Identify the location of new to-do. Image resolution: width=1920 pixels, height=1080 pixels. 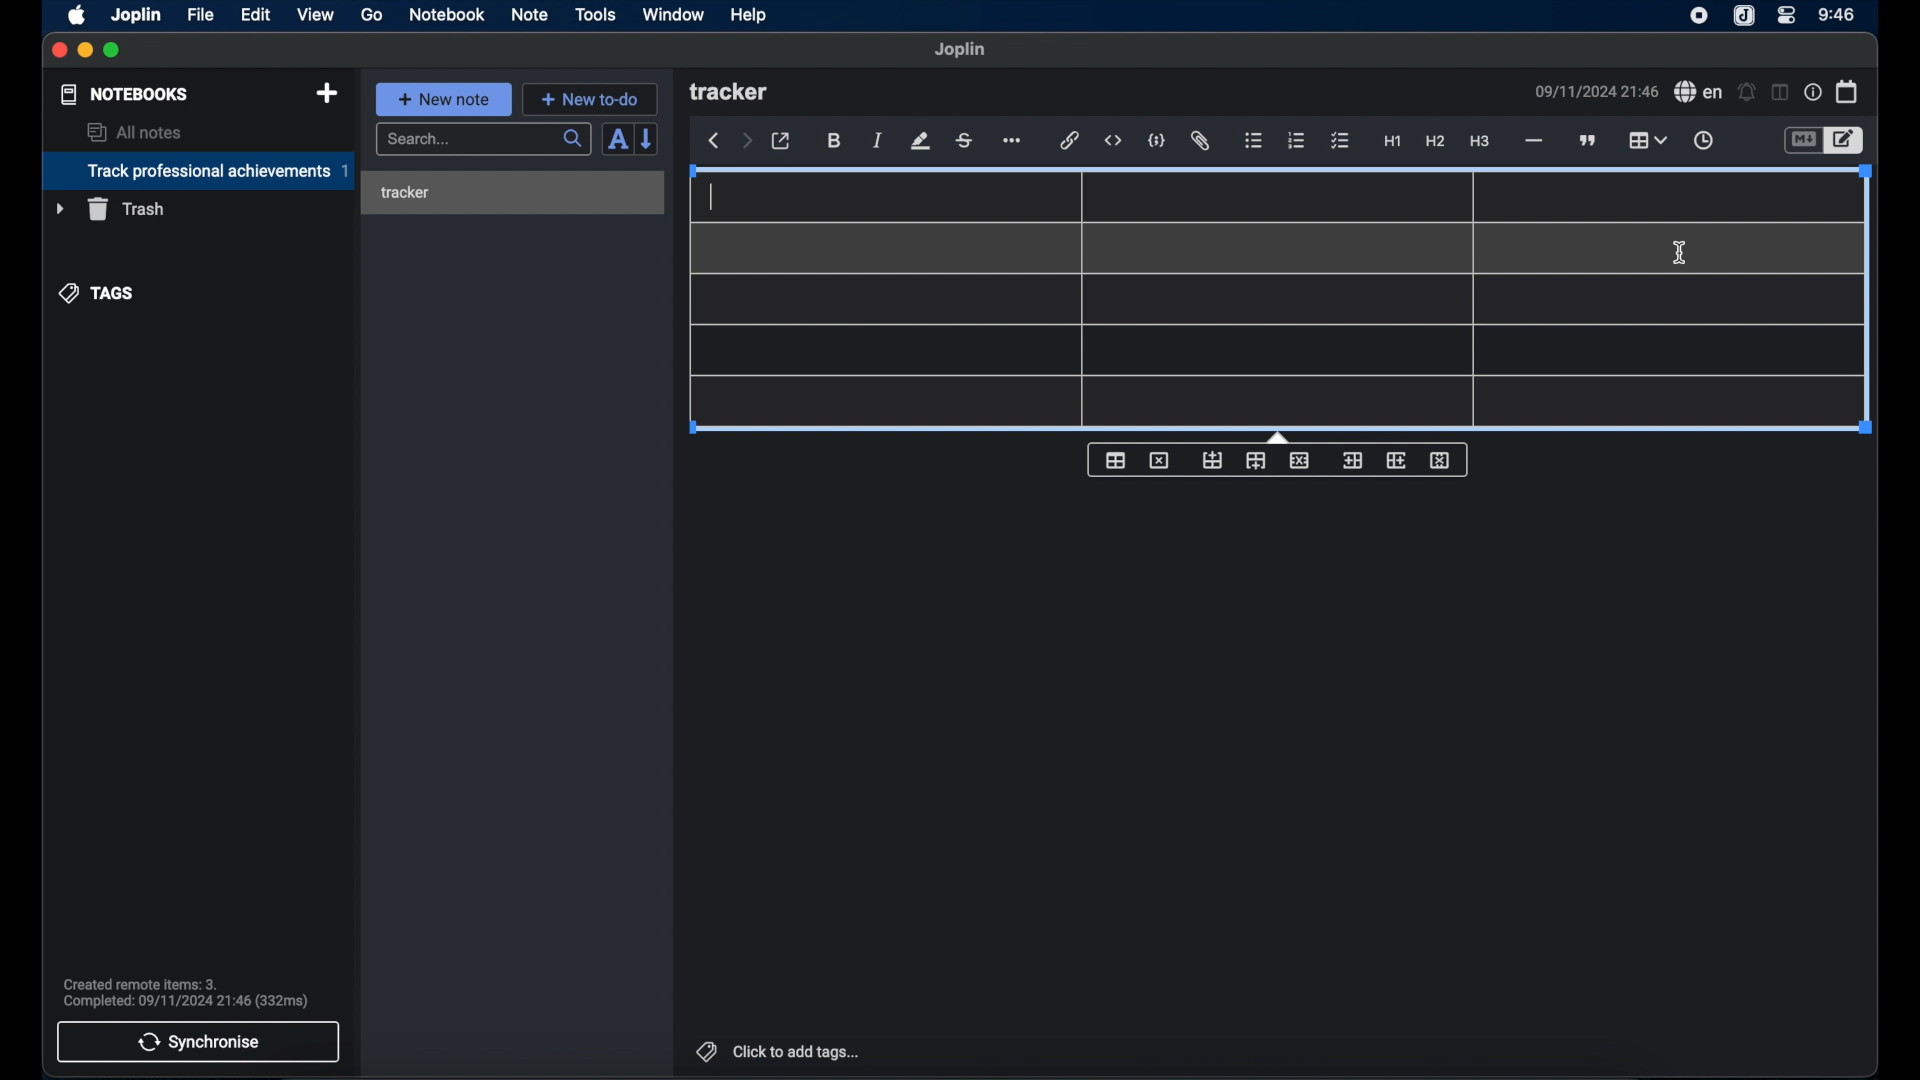
(590, 99).